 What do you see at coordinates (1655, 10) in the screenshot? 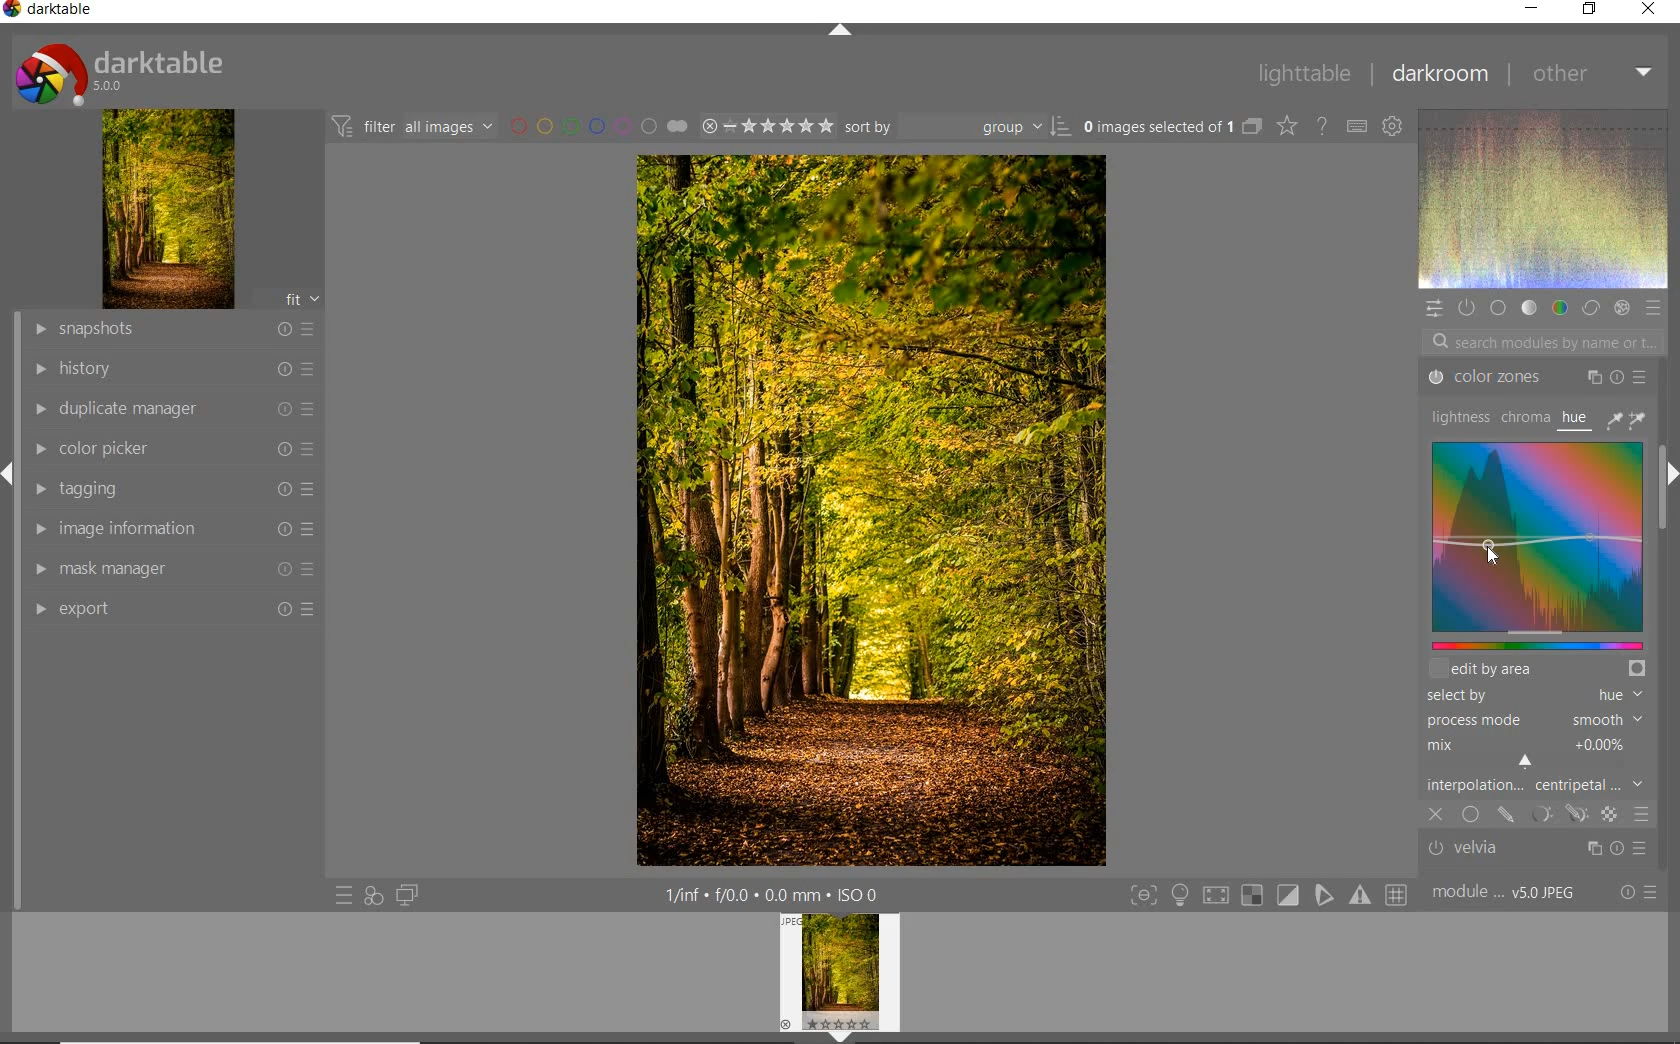
I see `CLOSE` at bounding box center [1655, 10].